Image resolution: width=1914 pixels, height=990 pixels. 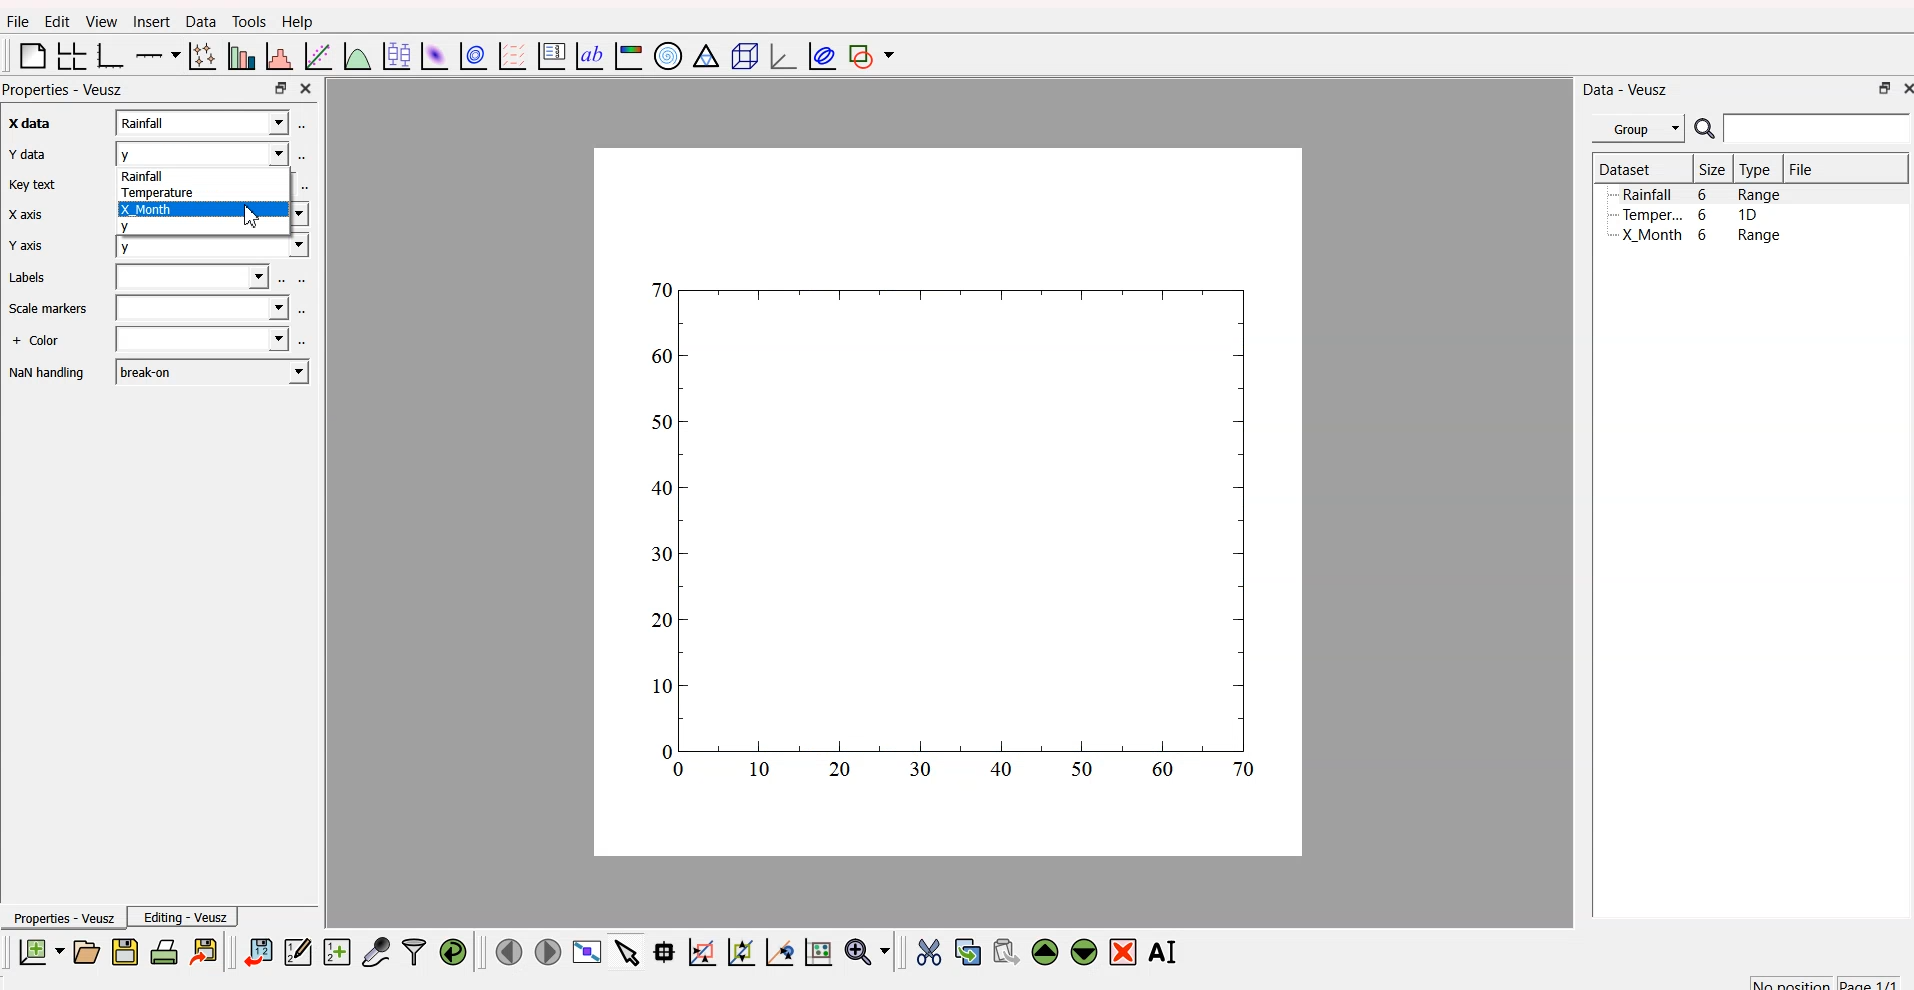 What do you see at coordinates (587, 952) in the screenshot?
I see `view plot full screen` at bounding box center [587, 952].